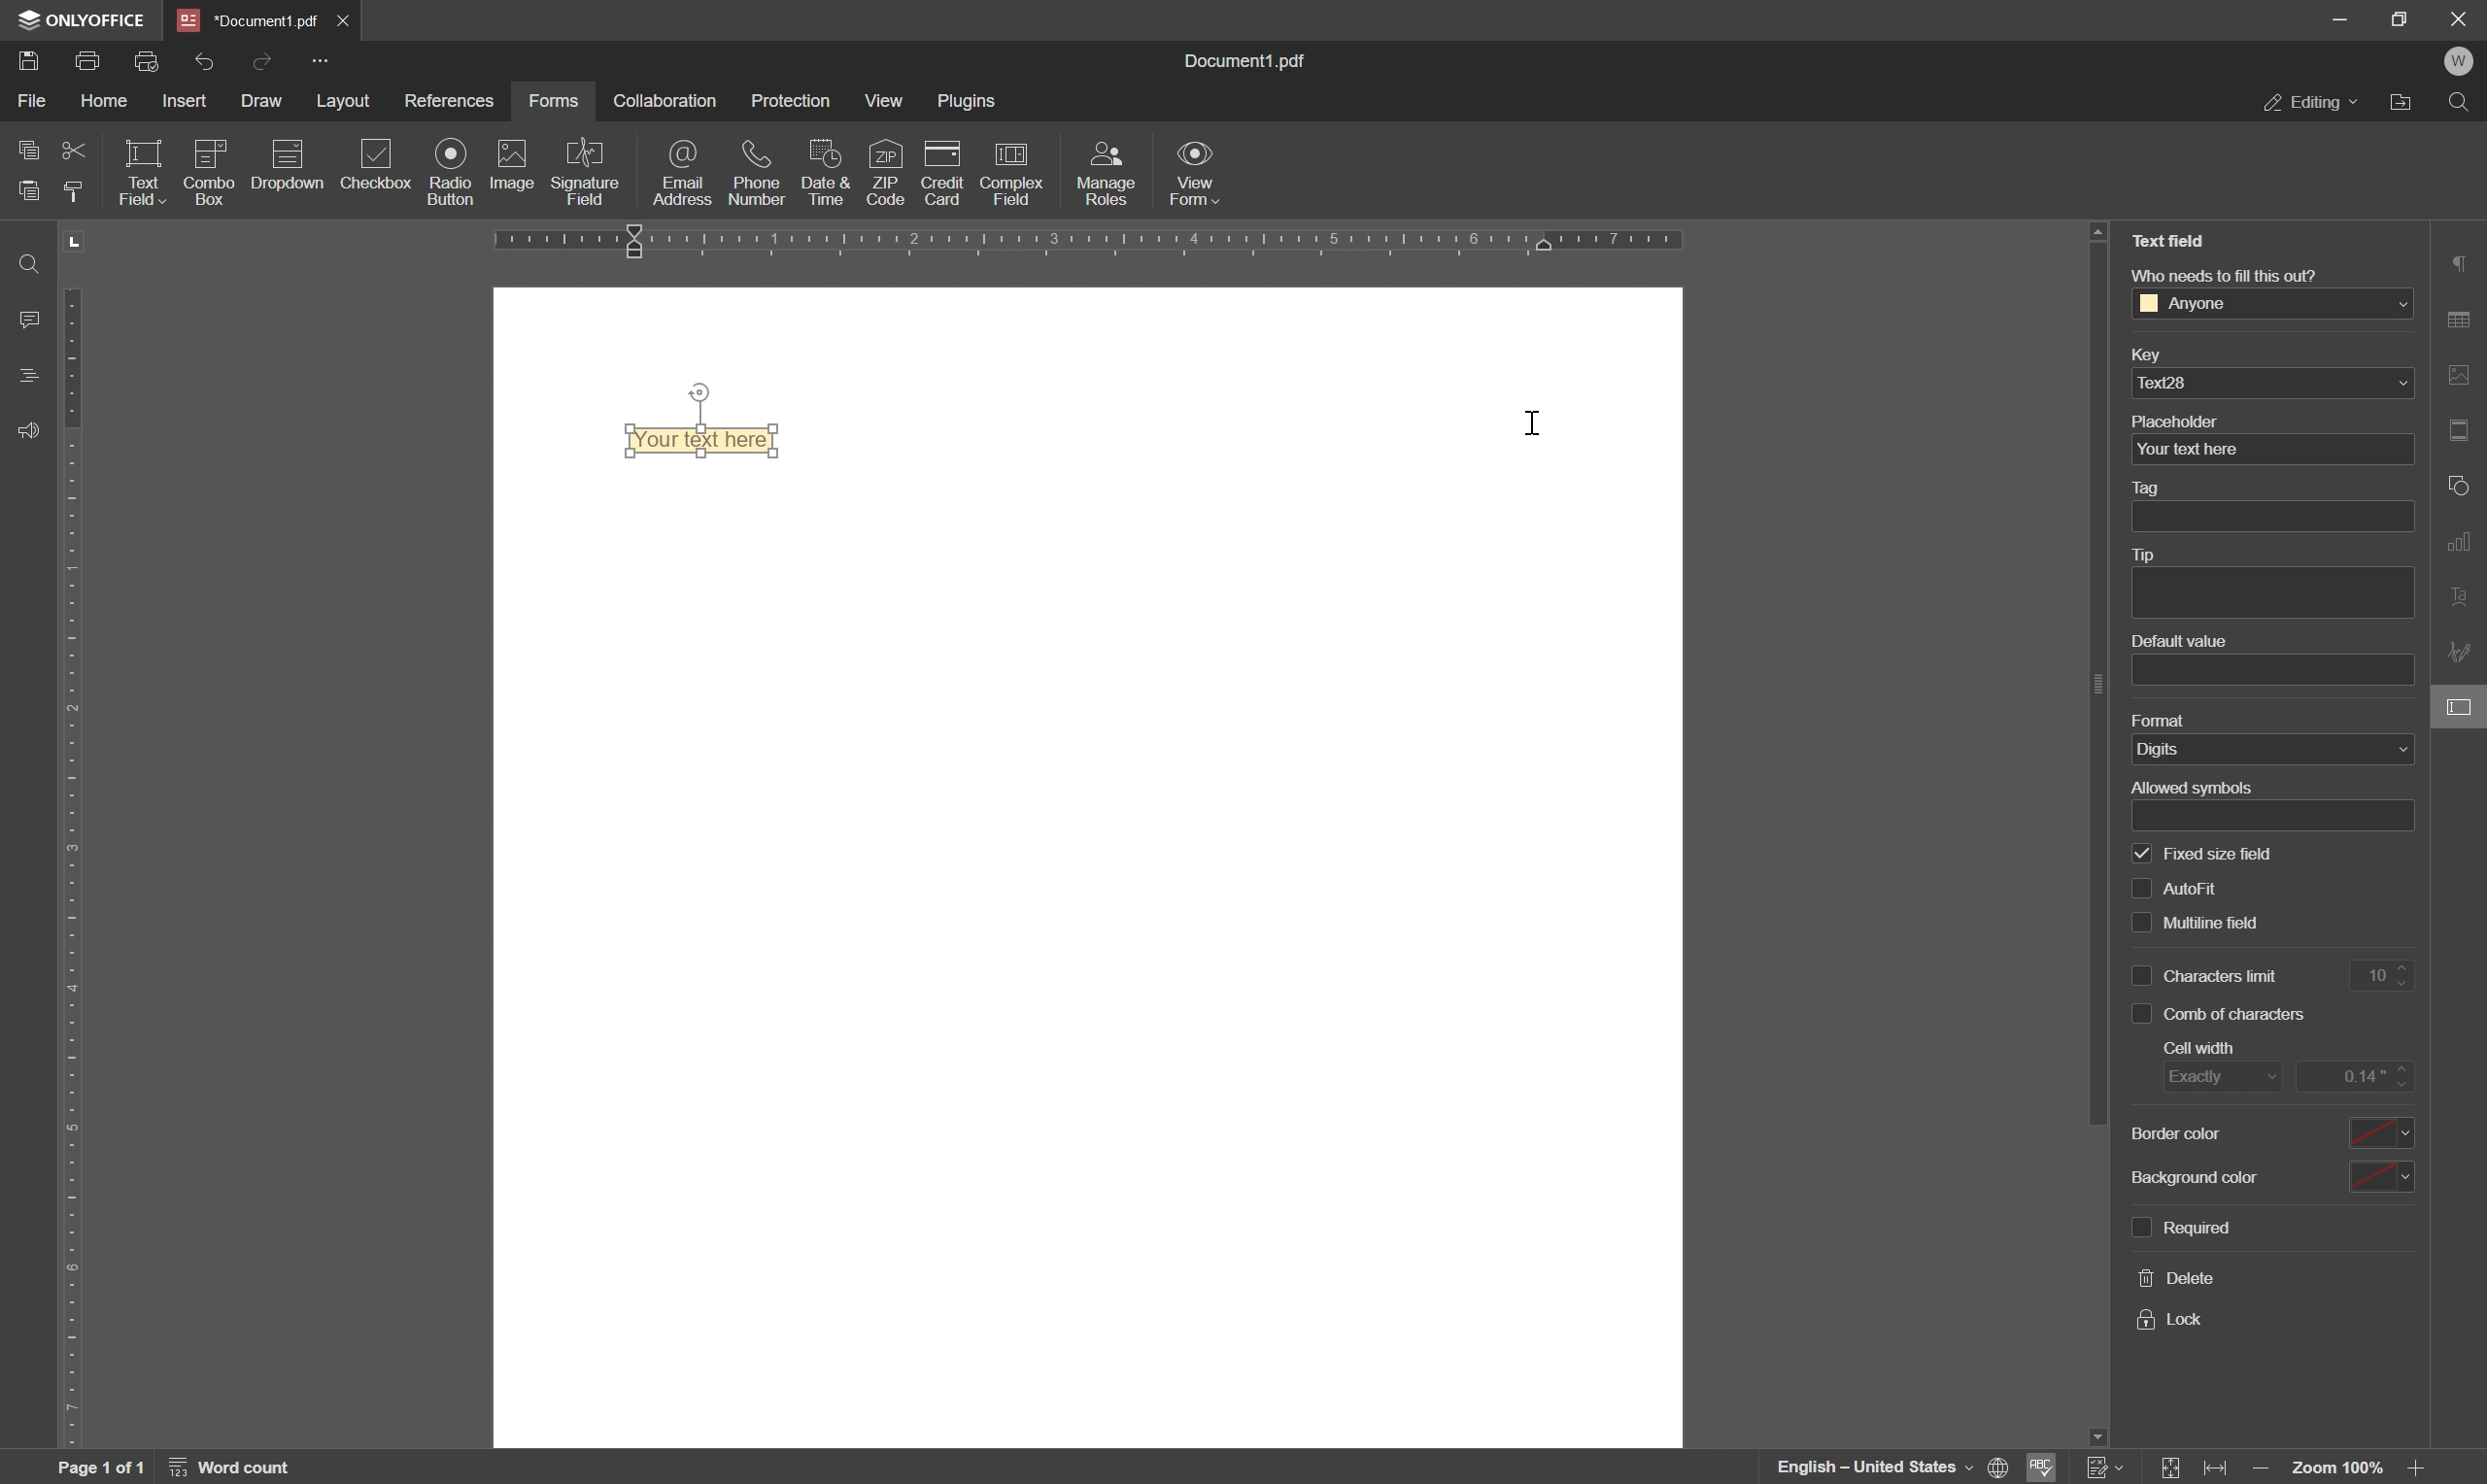 This screenshot has height=1484, width=2487. Describe the element at coordinates (146, 61) in the screenshot. I see `quick print` at that location.